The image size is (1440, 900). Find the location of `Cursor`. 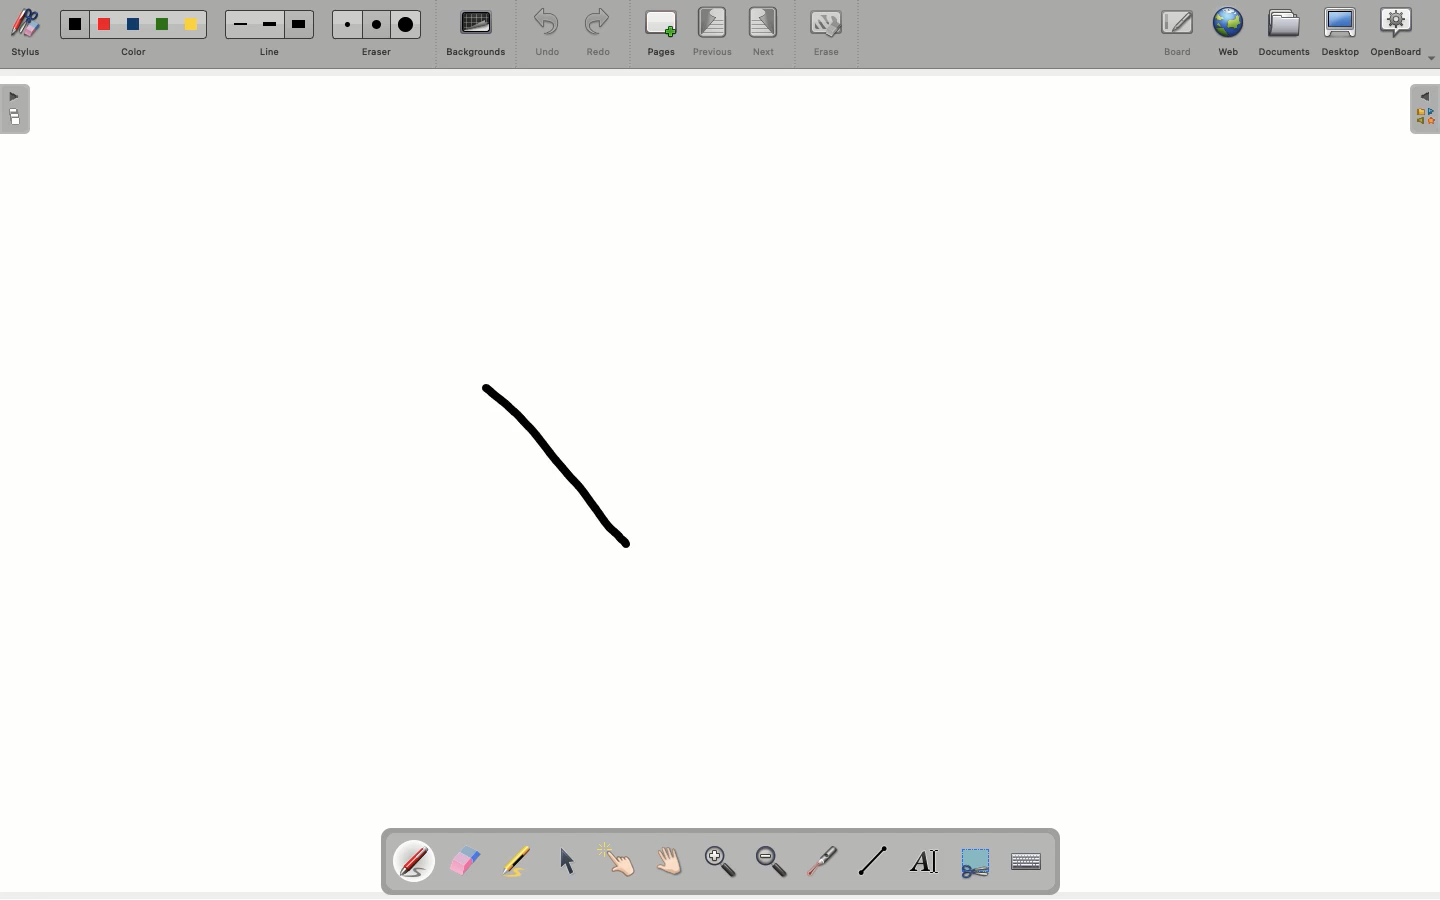

Cursor is located at coordinates (565, 858).